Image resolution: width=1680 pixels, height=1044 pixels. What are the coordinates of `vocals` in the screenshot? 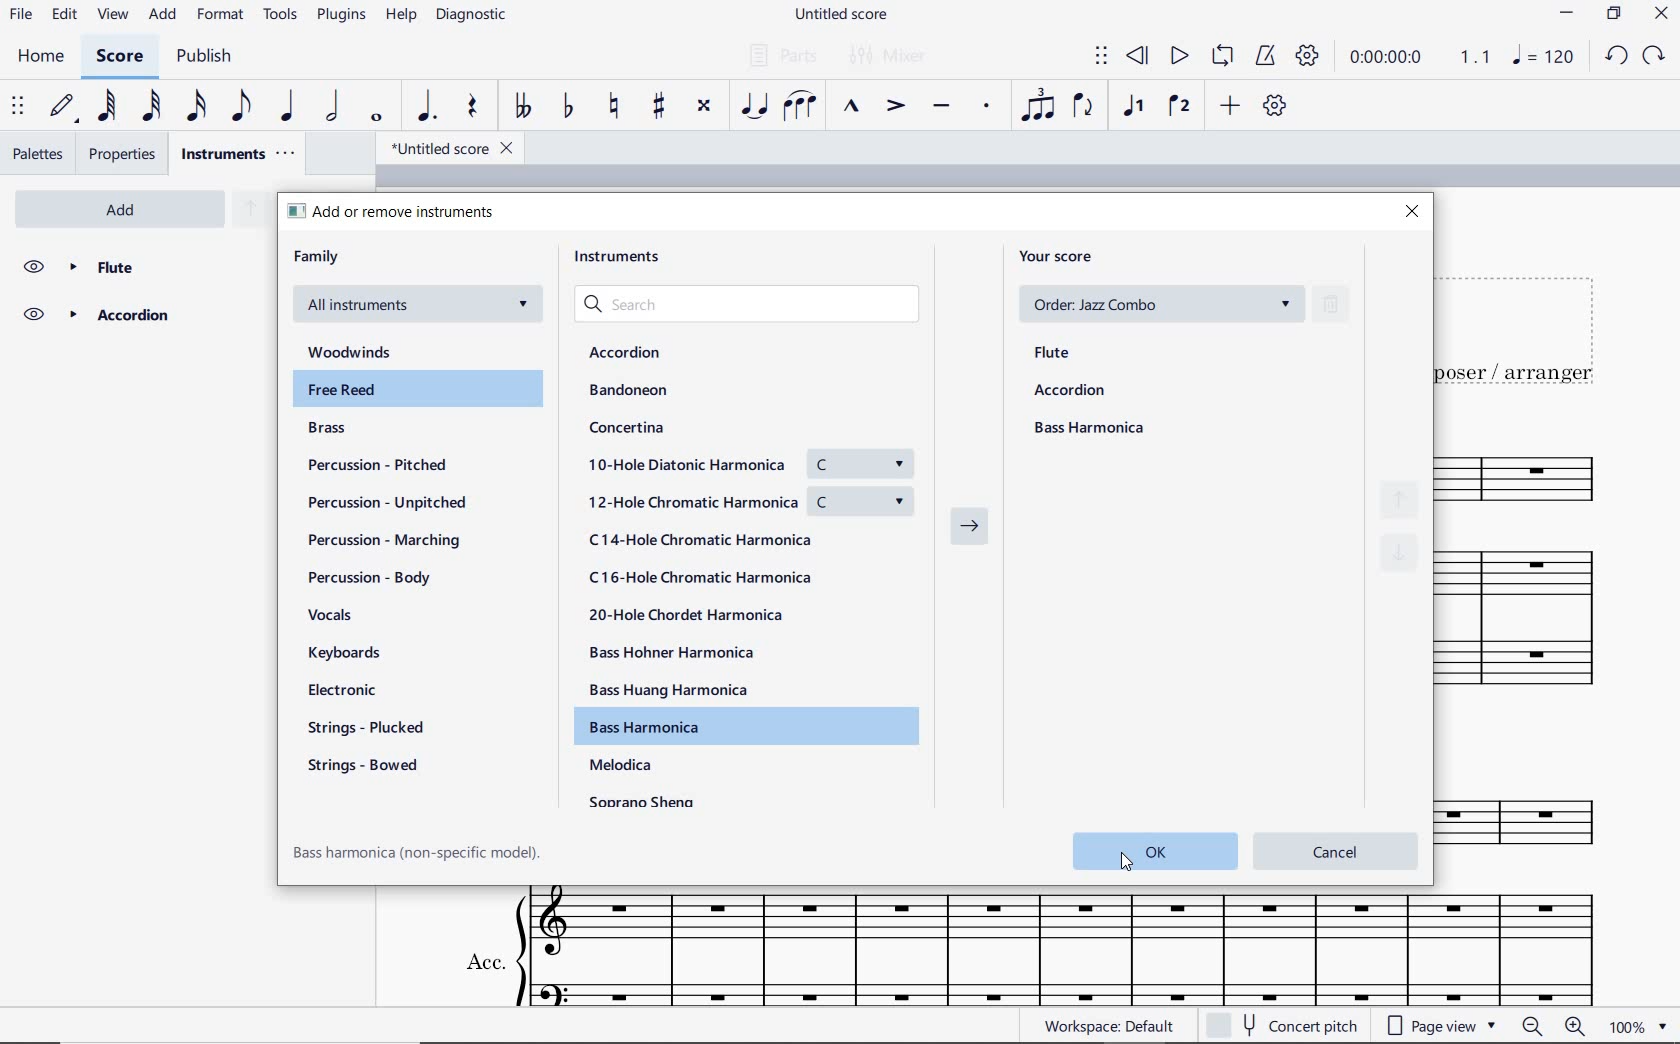 It's located at (370, 614).